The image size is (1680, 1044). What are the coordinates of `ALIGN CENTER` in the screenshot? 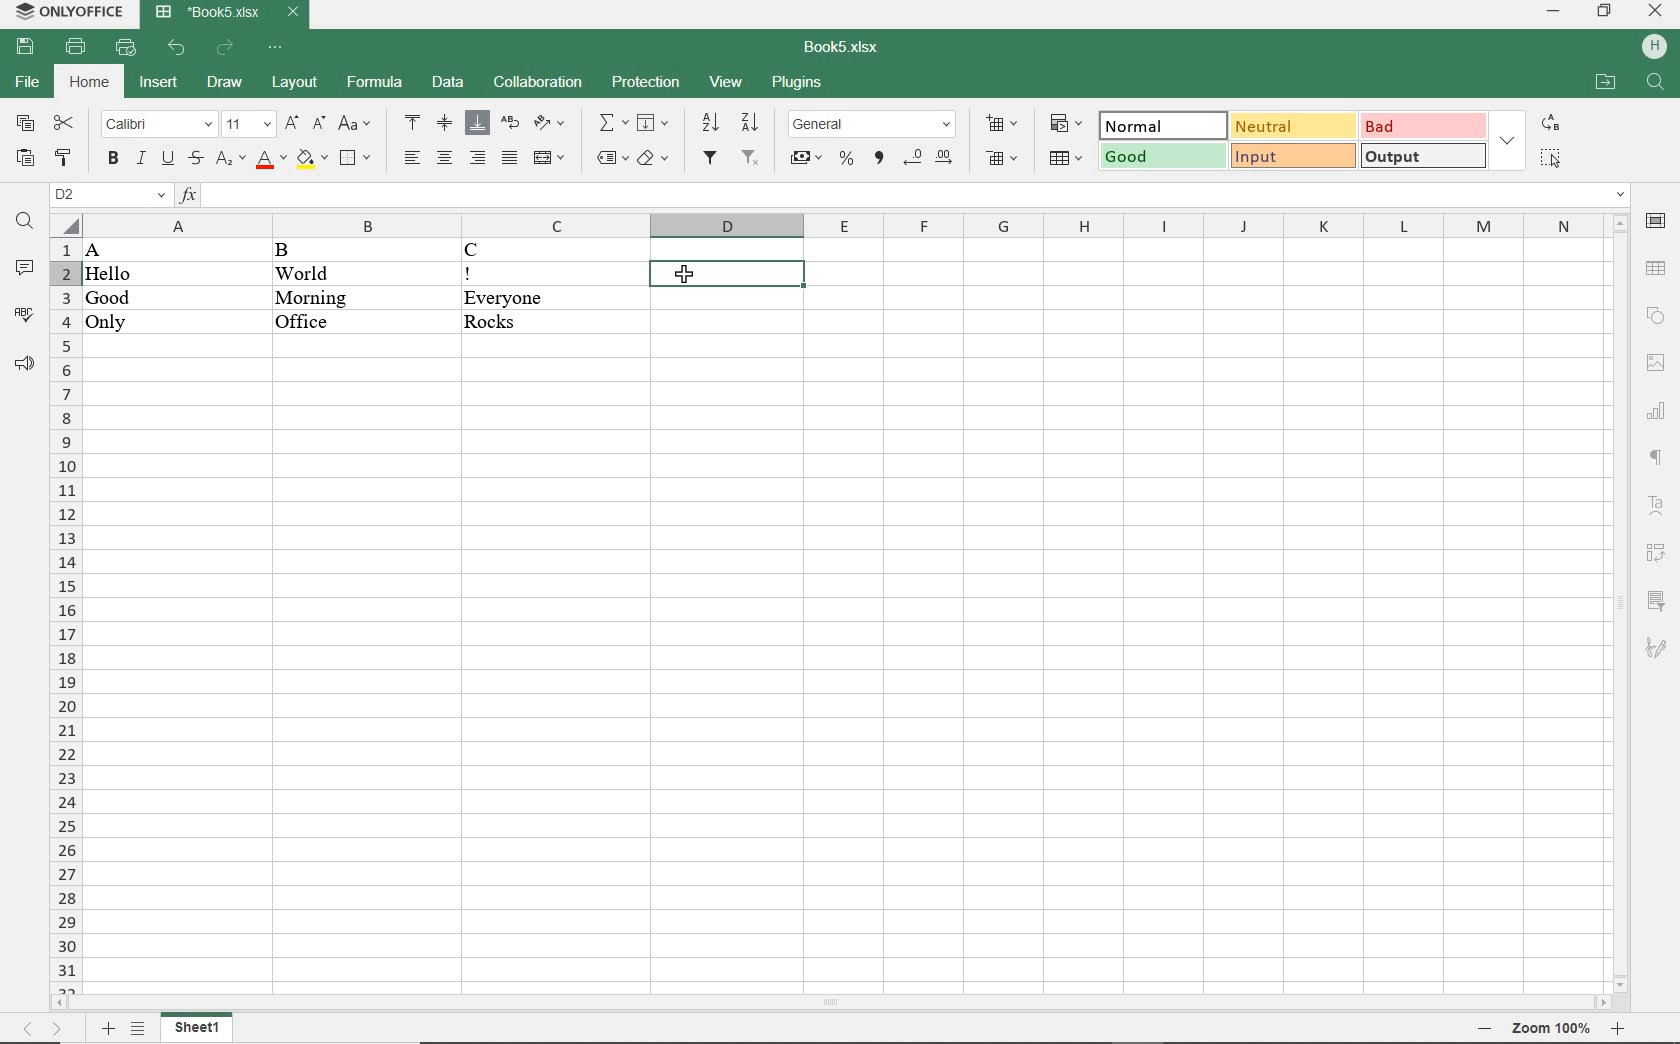 It's located at (445, 122).